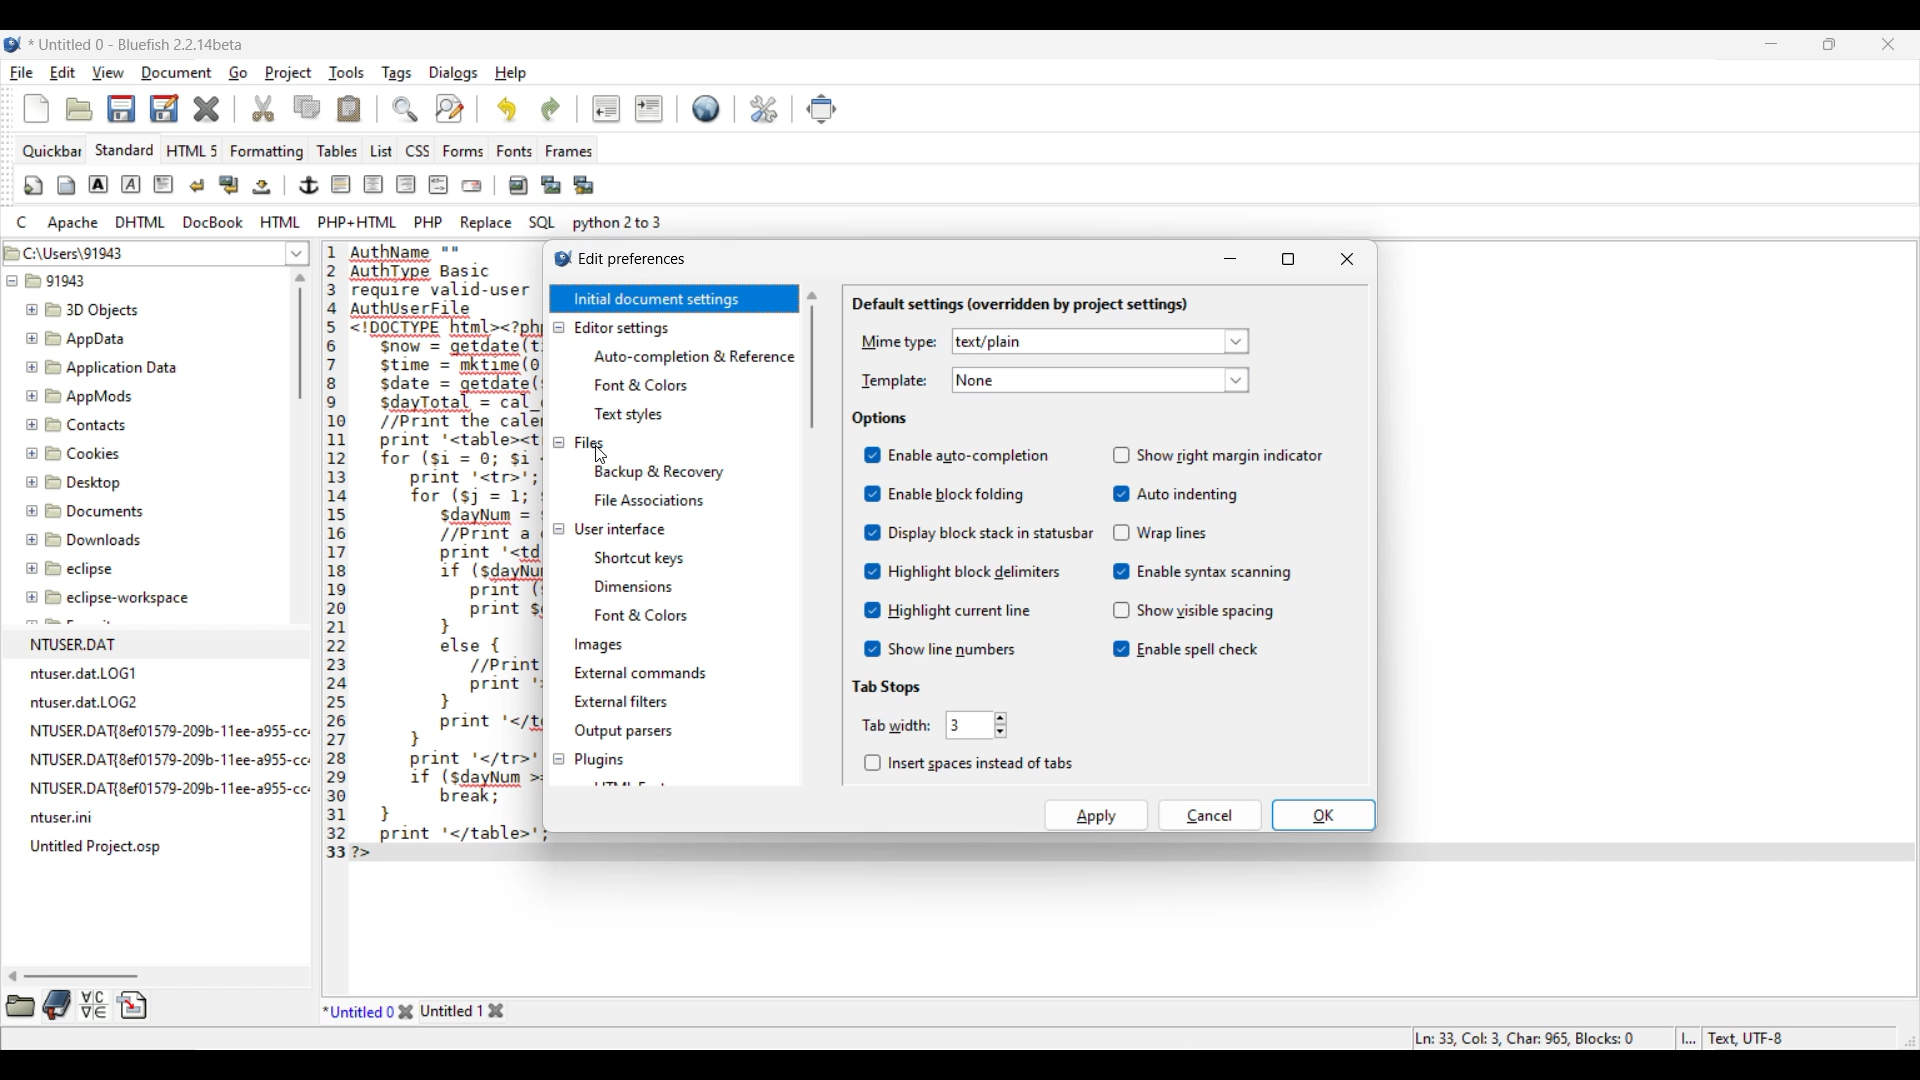 Image resolution: width=1920 pixels, height=1080 pixels. I want to click on Undo, so click(507, 109).